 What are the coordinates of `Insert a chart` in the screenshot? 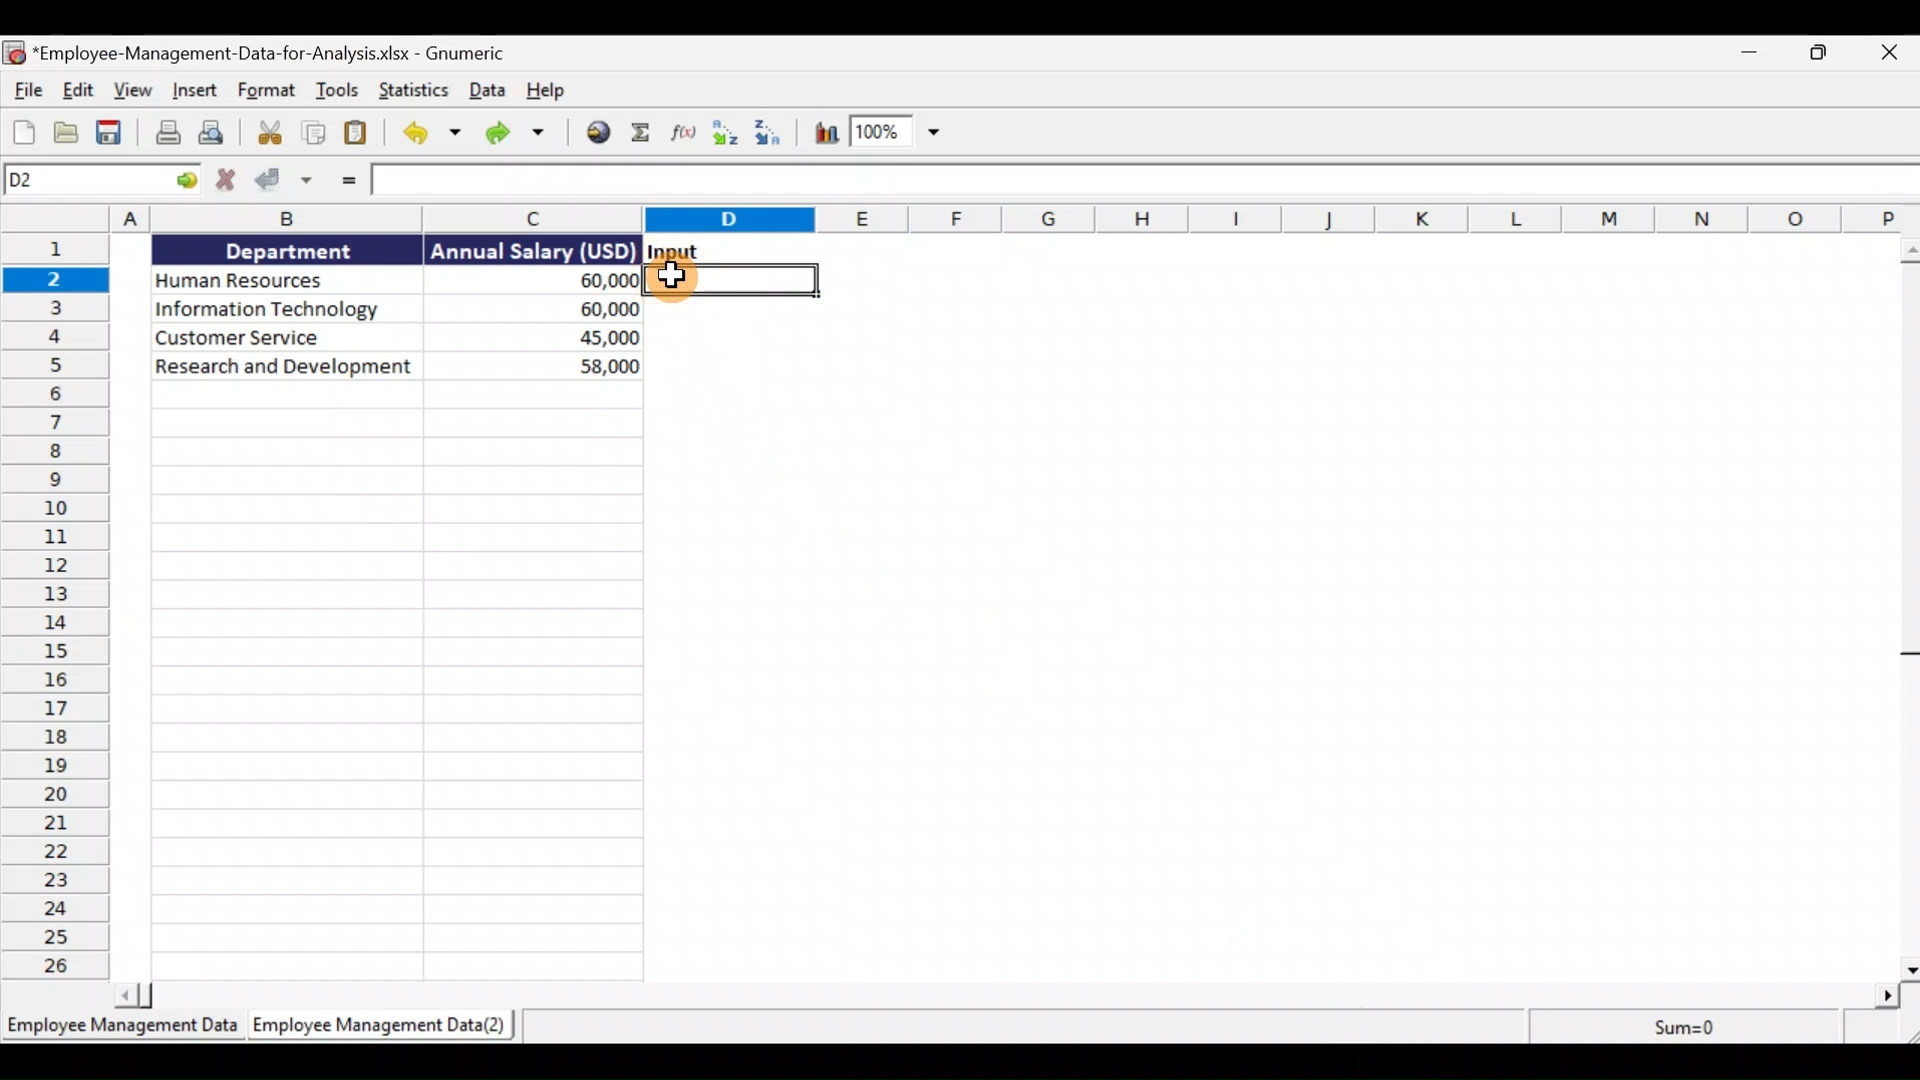 It's located at (825, 139).